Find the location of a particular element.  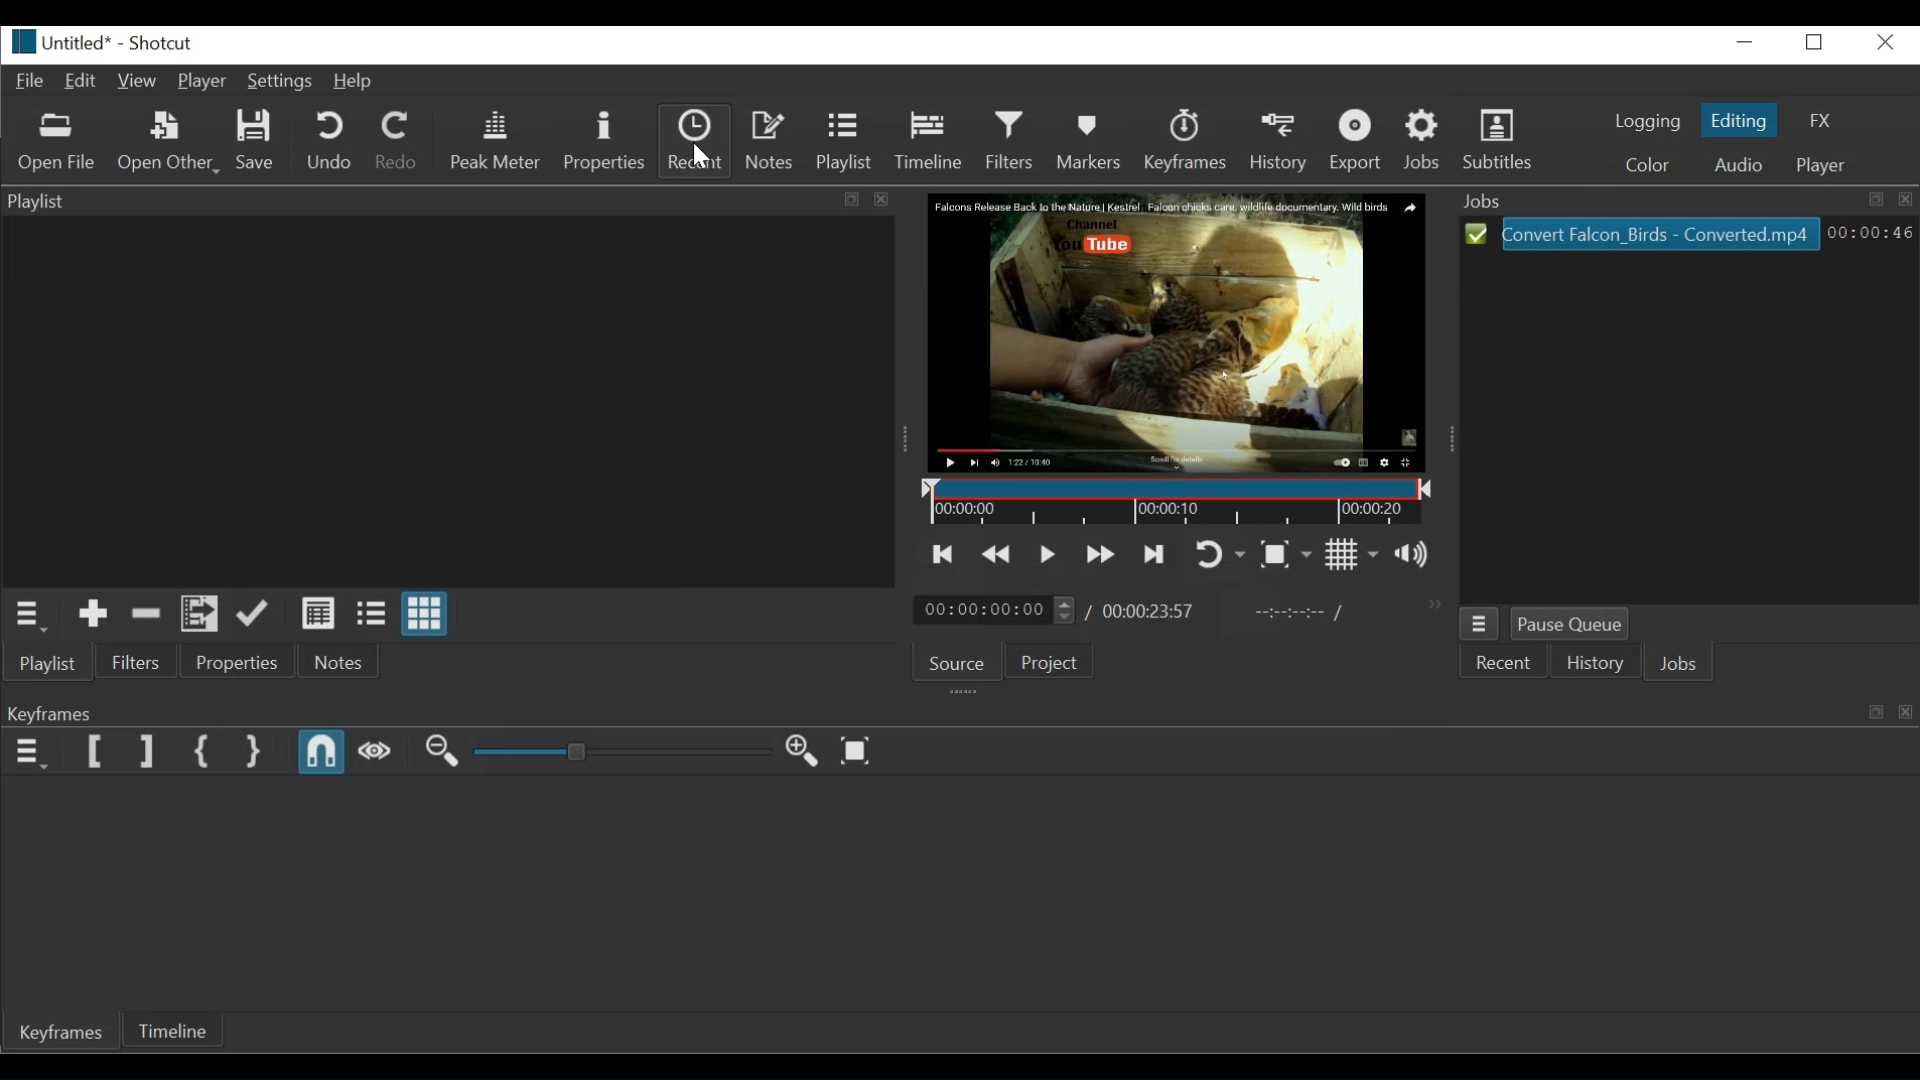

Toggle Zoom is located at coordinates (1287, 555).